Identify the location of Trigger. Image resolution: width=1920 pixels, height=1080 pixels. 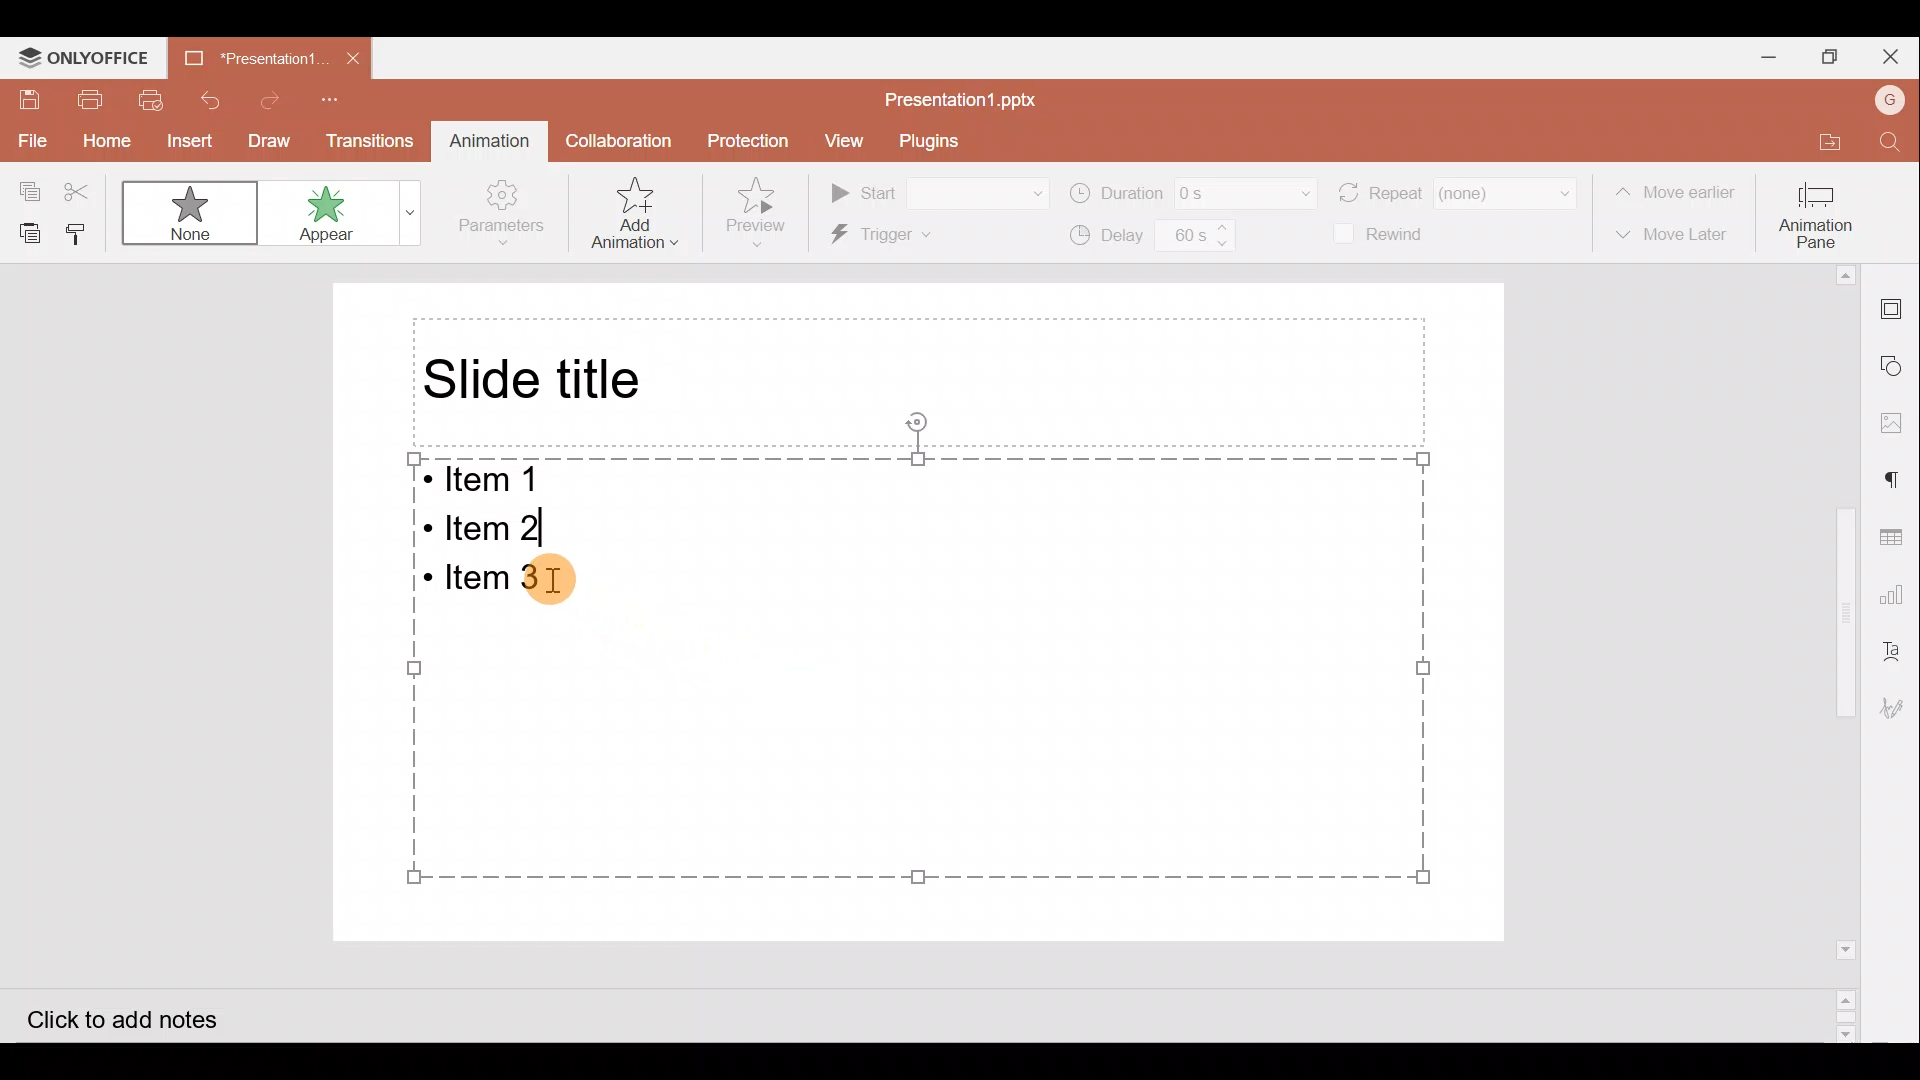
(916, 234).